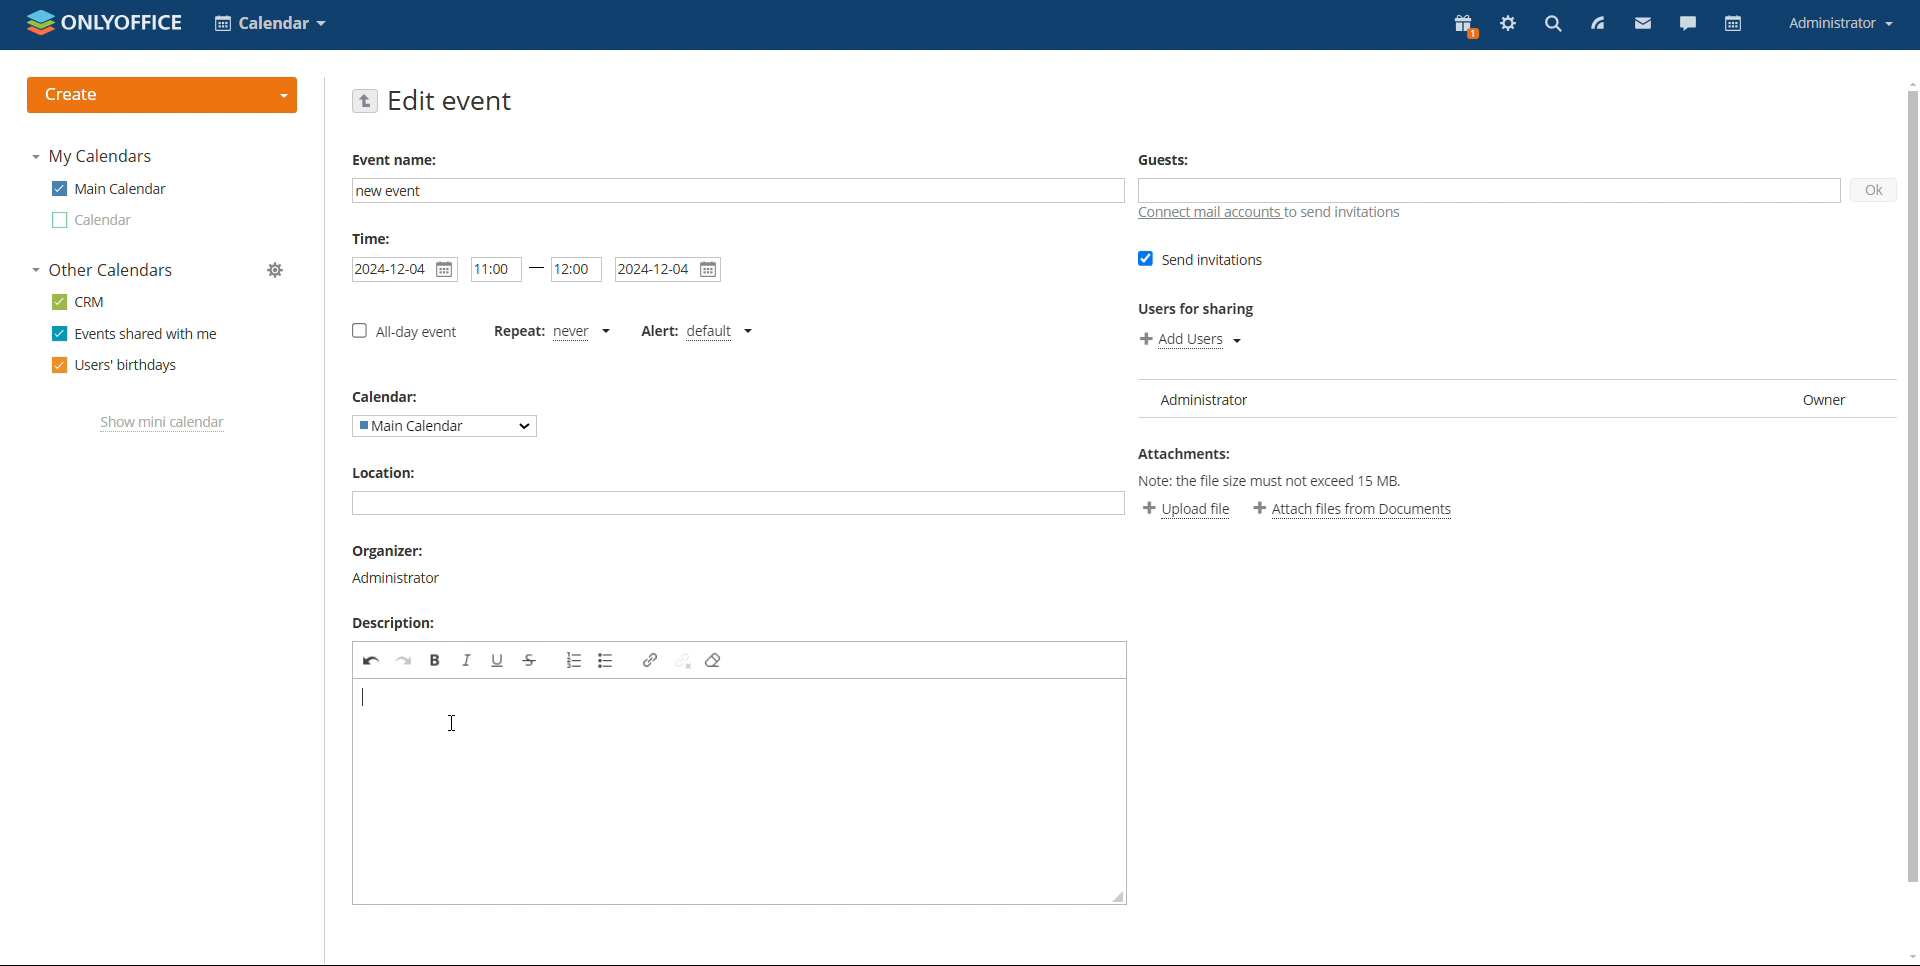 This screenshot has height=966, width=1920. Describe the element at coordinates (388, 471) in the screenshot. I see `Location:` at that location.